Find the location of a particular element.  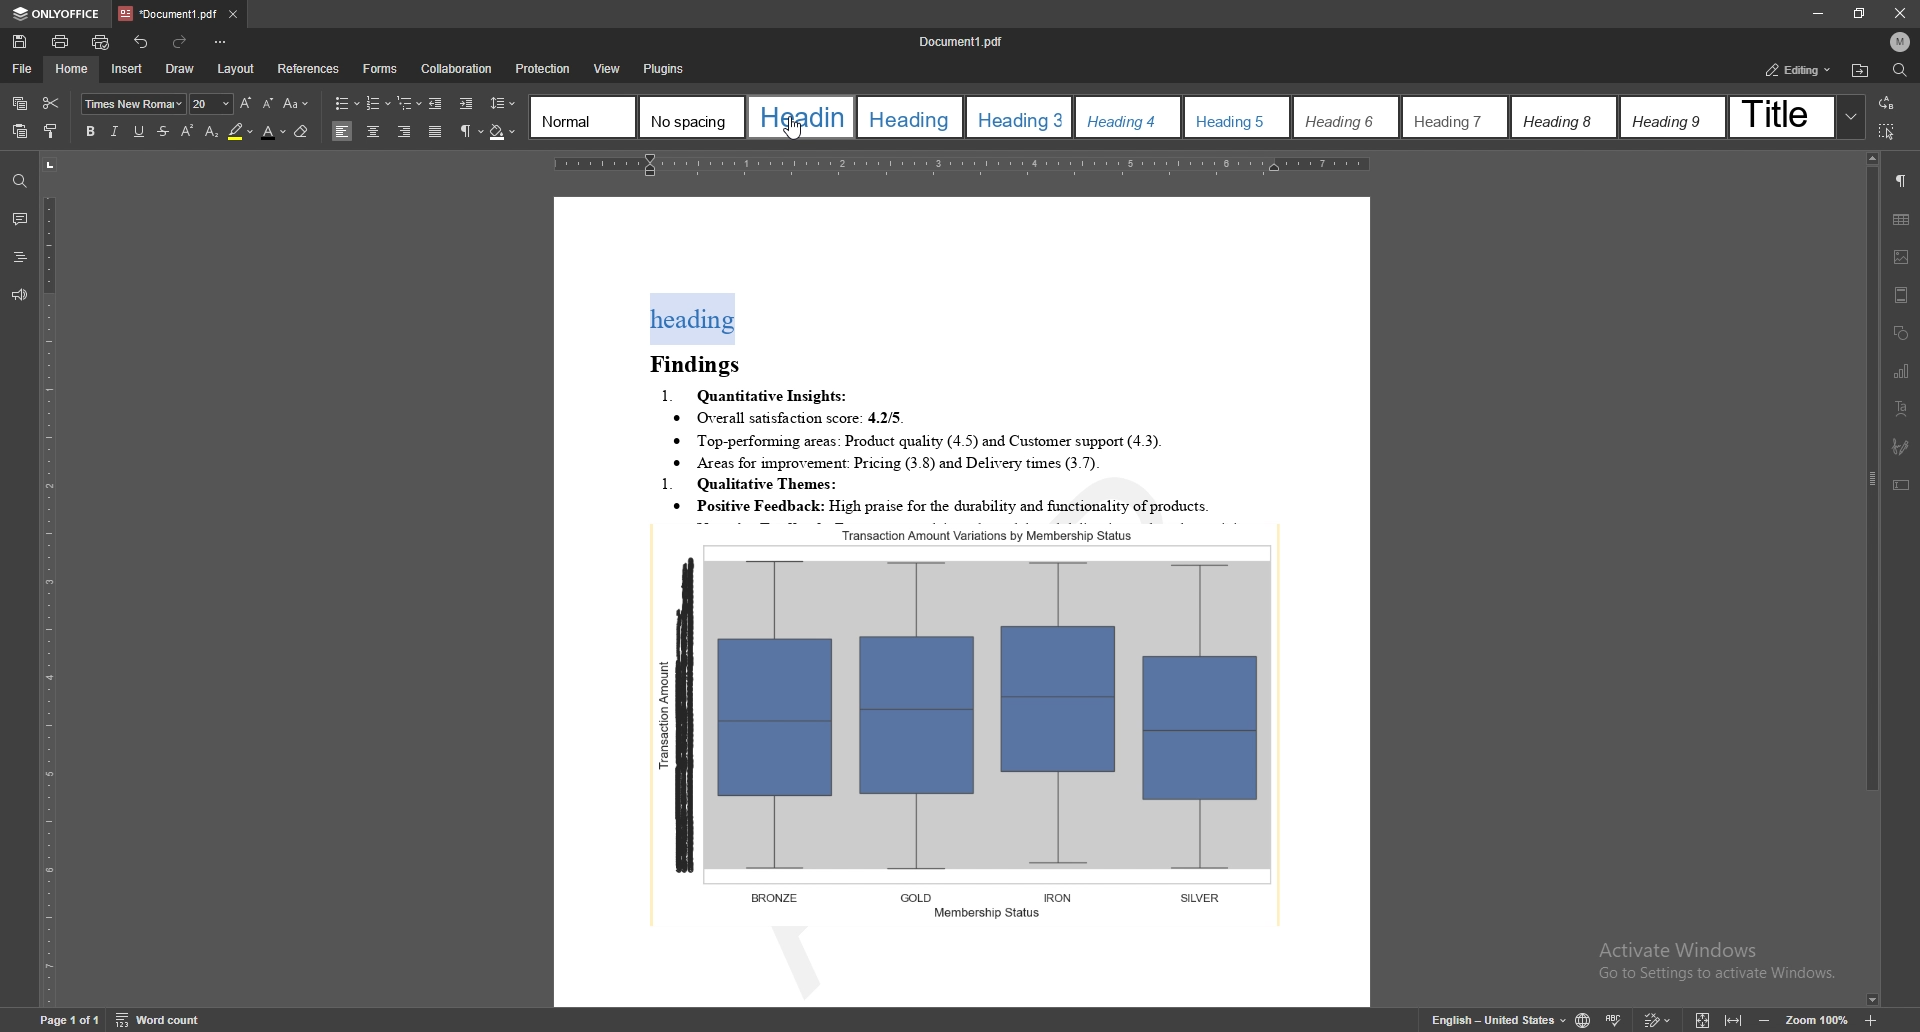

signature field is located at coordinates (1900, 448).